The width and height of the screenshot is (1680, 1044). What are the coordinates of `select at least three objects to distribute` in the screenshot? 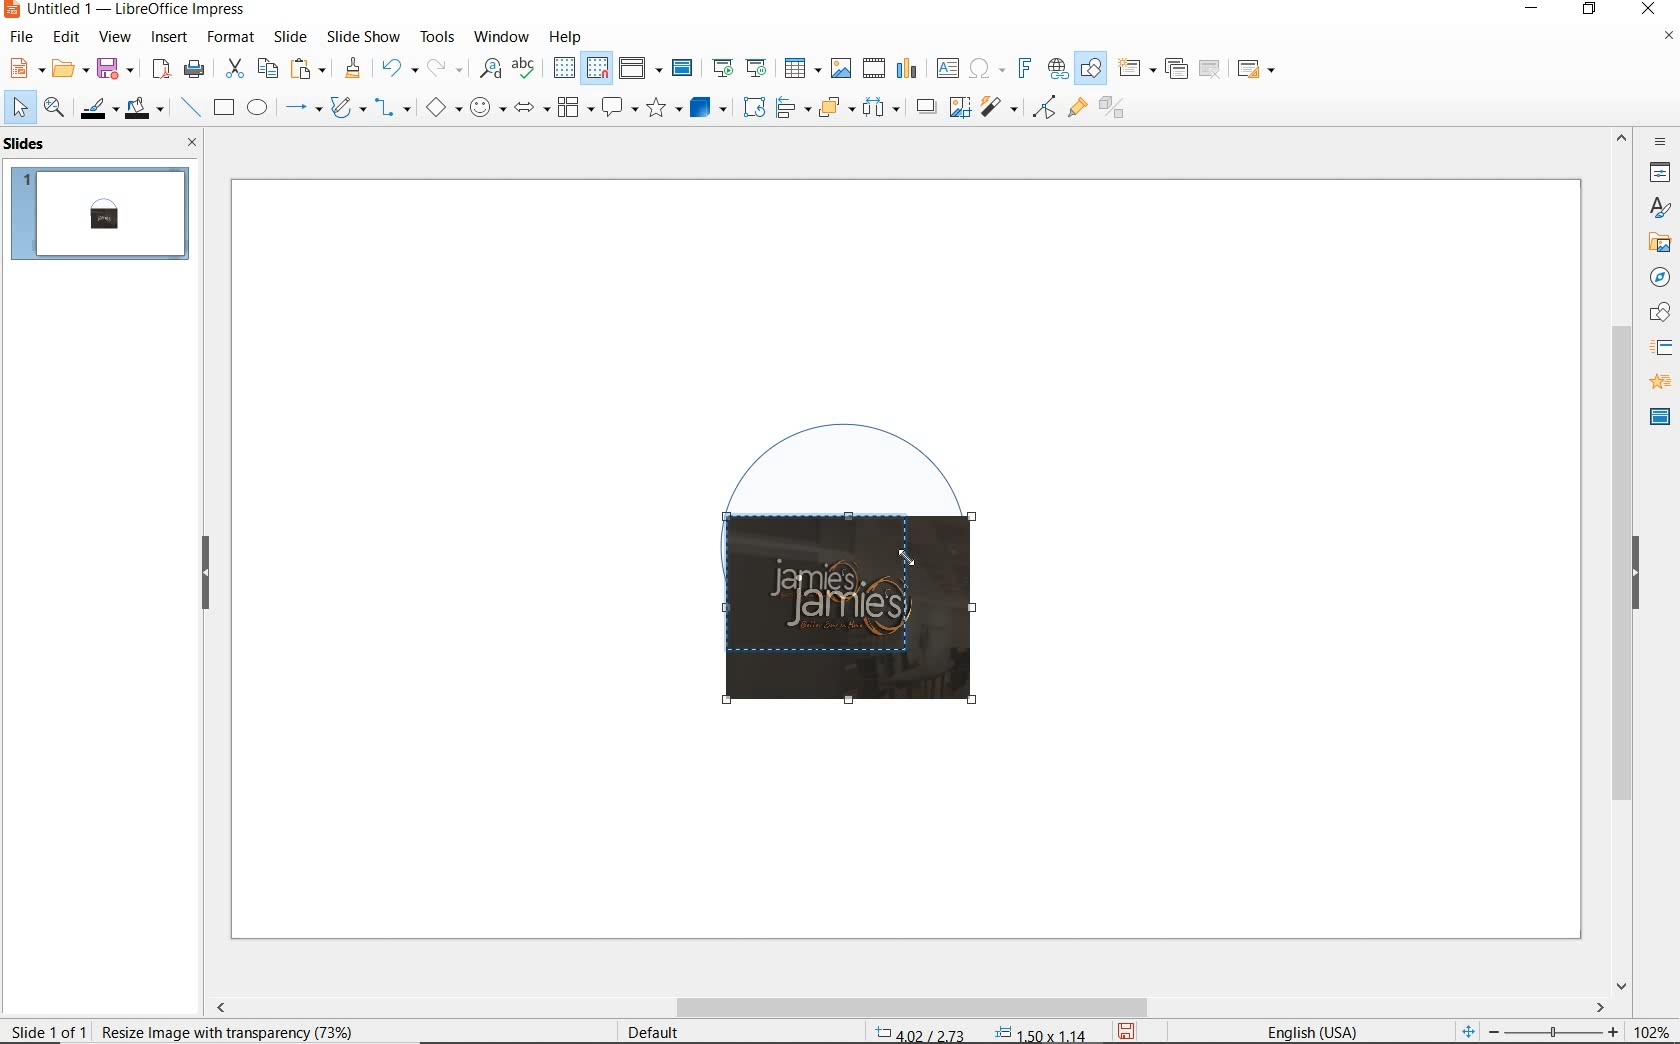 It's located at (881, 108).